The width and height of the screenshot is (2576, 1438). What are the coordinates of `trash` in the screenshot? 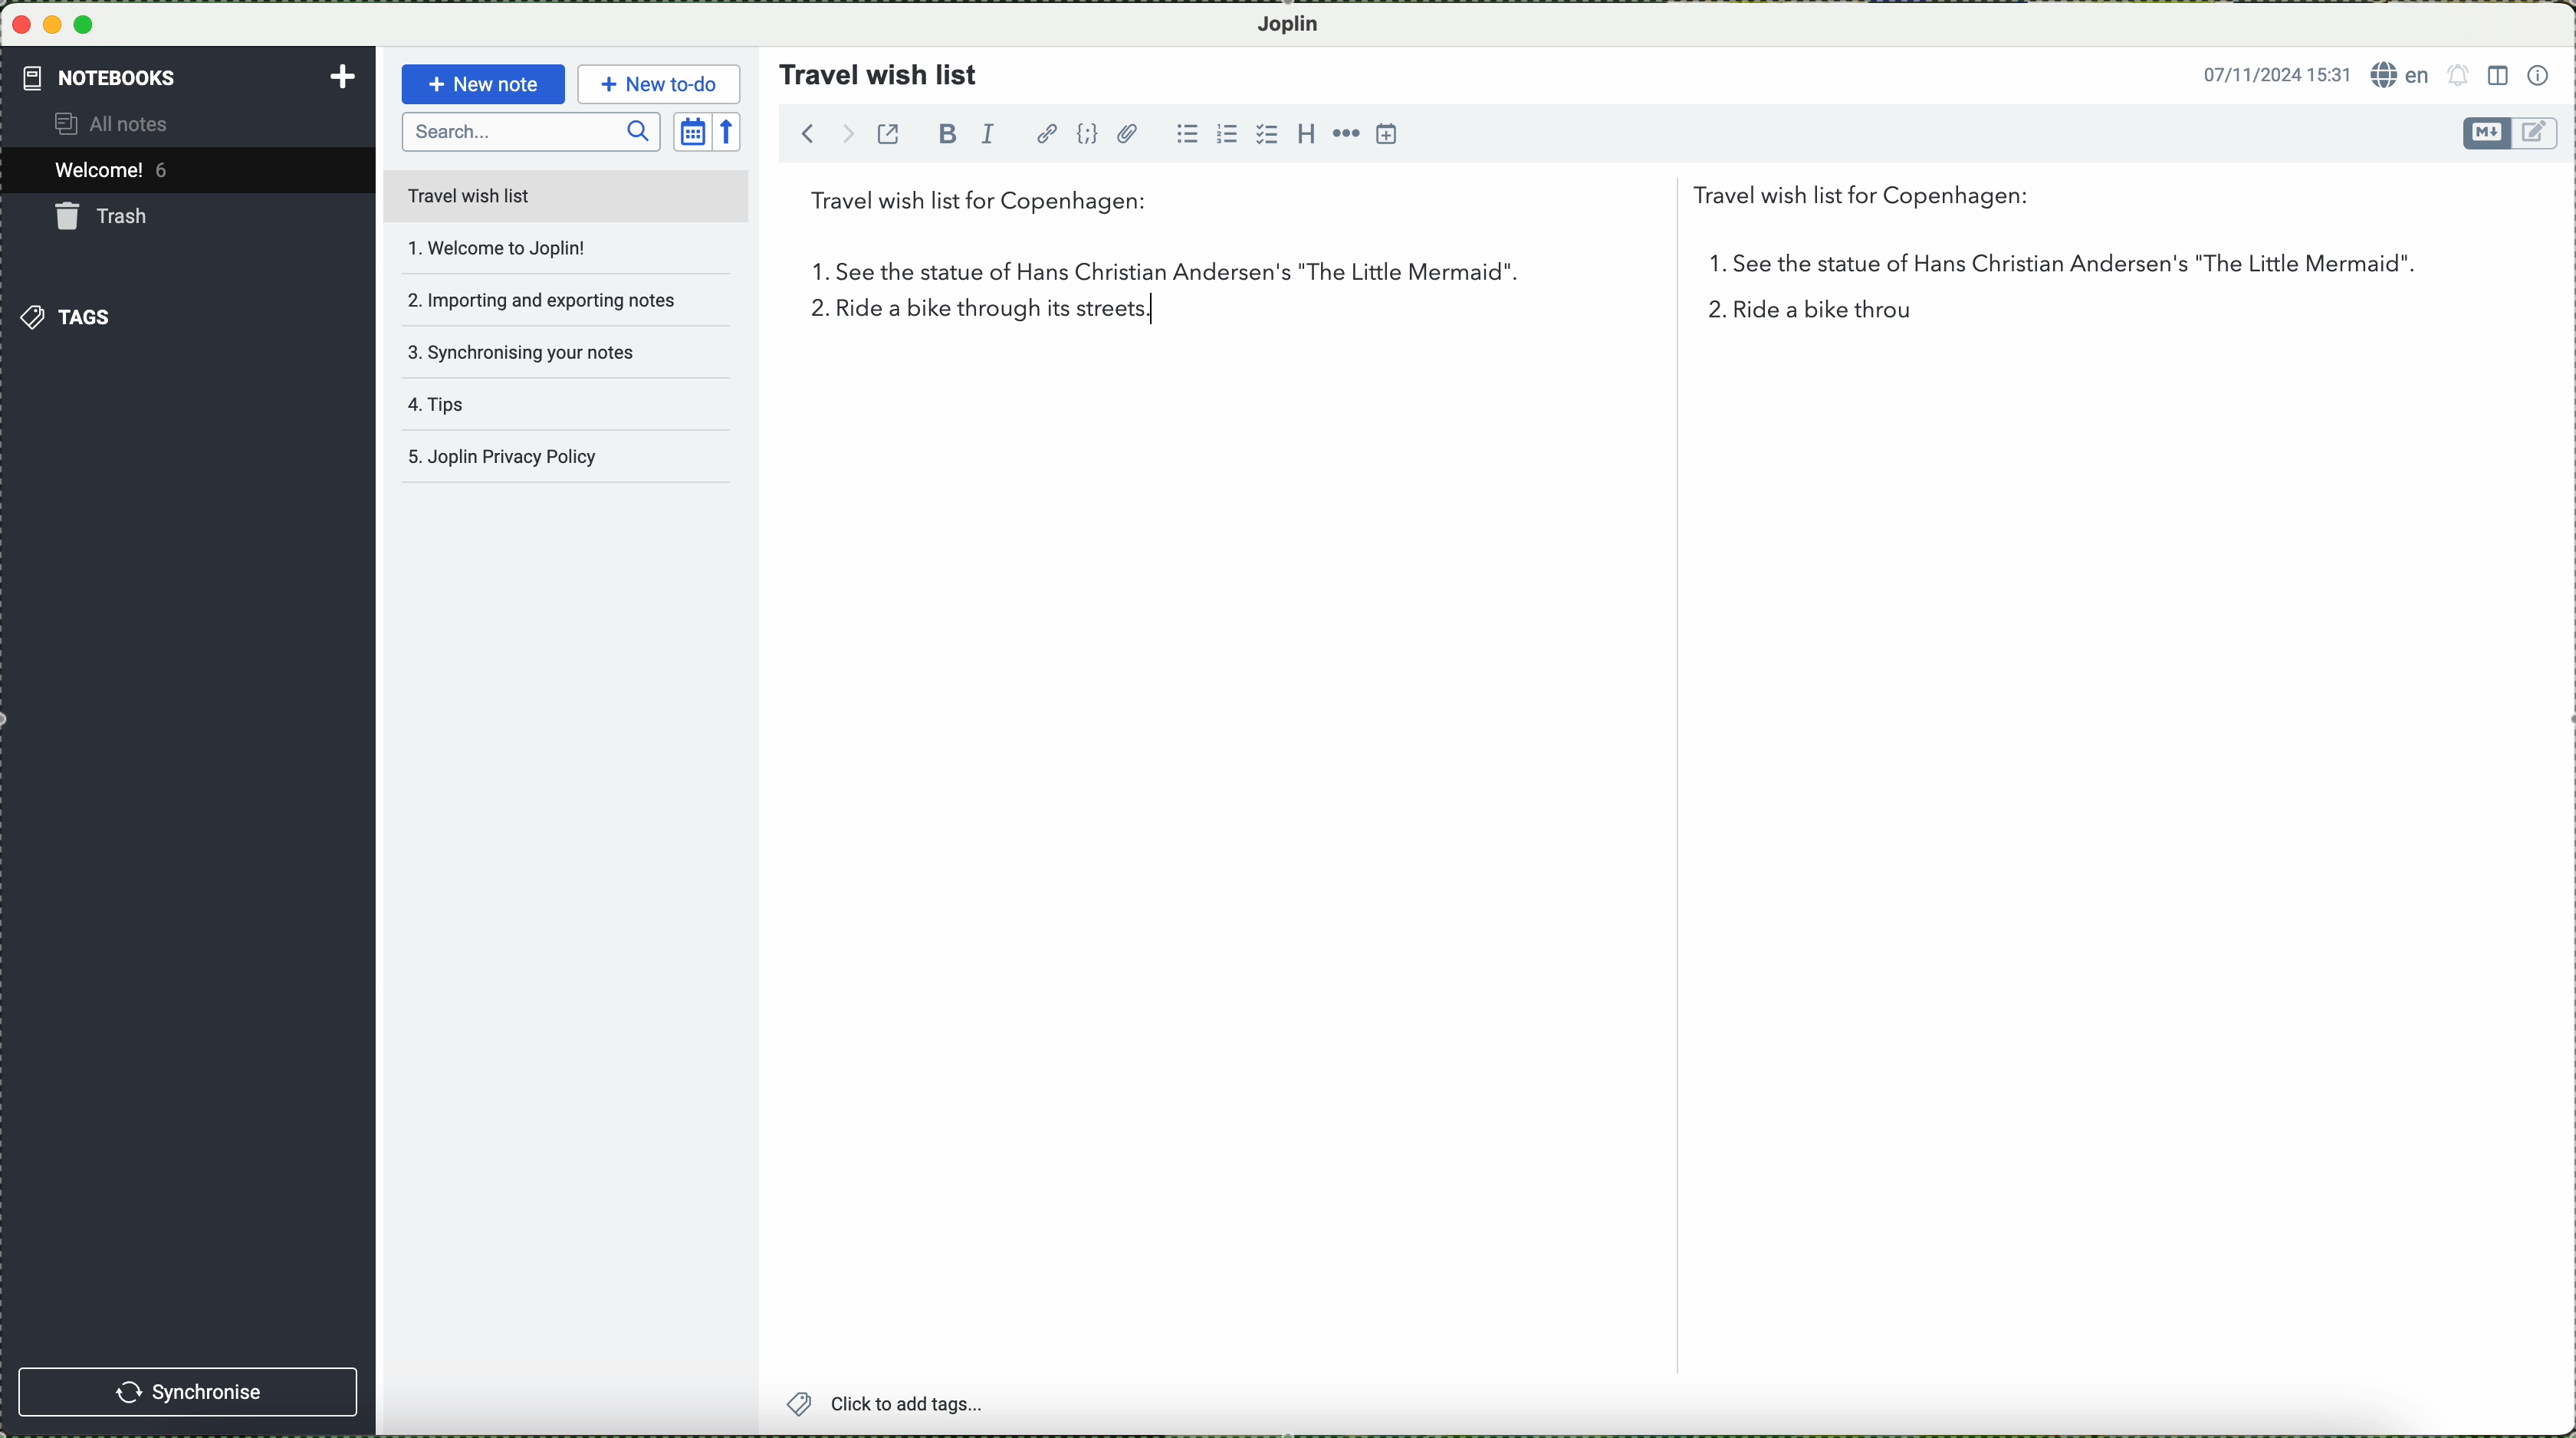 It's located at (106, 216).